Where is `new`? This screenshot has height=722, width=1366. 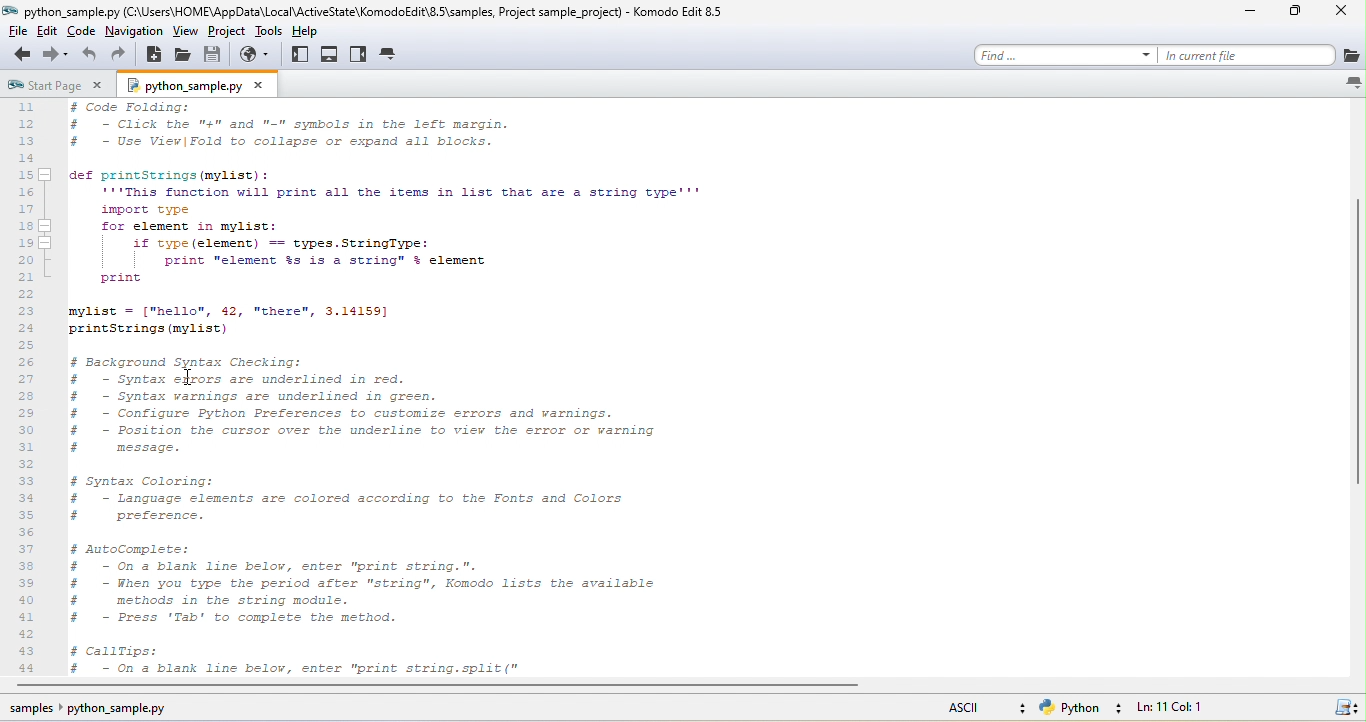 new is located at coordinates (153, 58).